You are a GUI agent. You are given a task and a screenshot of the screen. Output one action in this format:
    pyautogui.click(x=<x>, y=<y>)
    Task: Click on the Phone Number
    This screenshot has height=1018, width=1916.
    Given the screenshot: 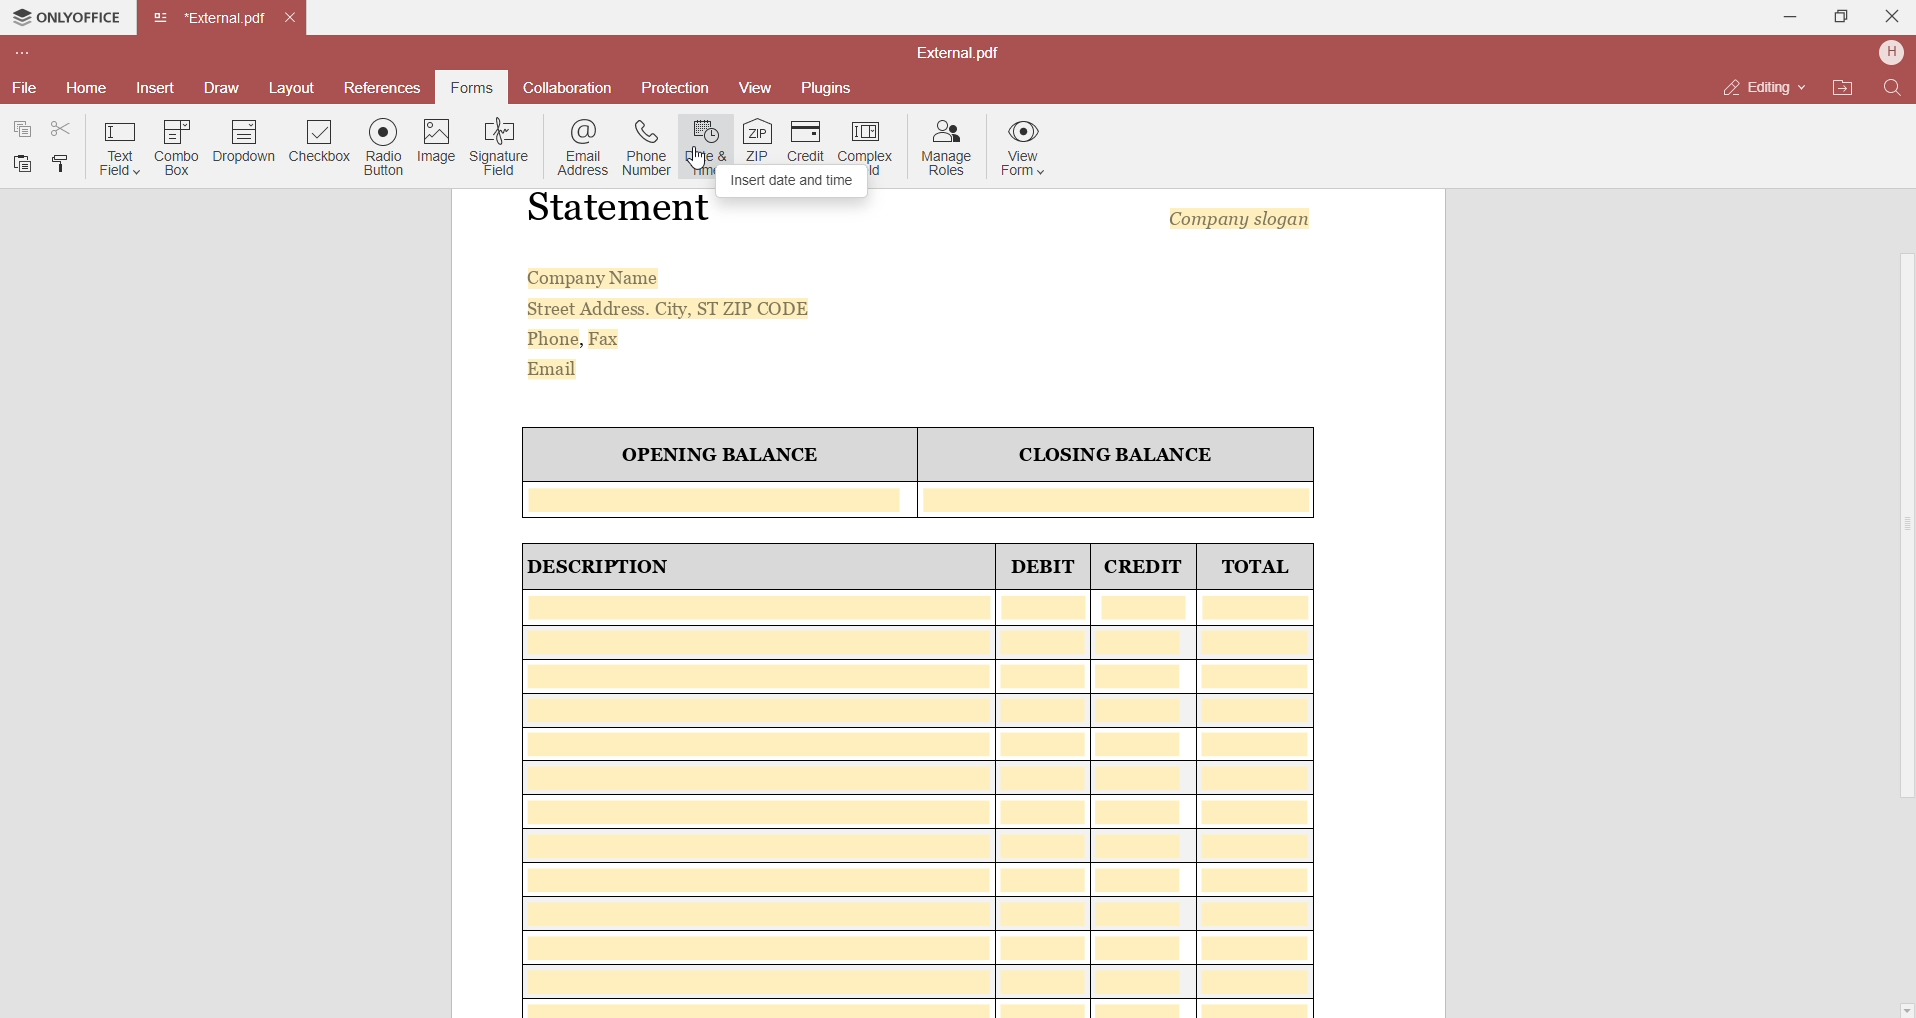 What is the action you would take?
    pyautogui.click(x=646, y=149)
    